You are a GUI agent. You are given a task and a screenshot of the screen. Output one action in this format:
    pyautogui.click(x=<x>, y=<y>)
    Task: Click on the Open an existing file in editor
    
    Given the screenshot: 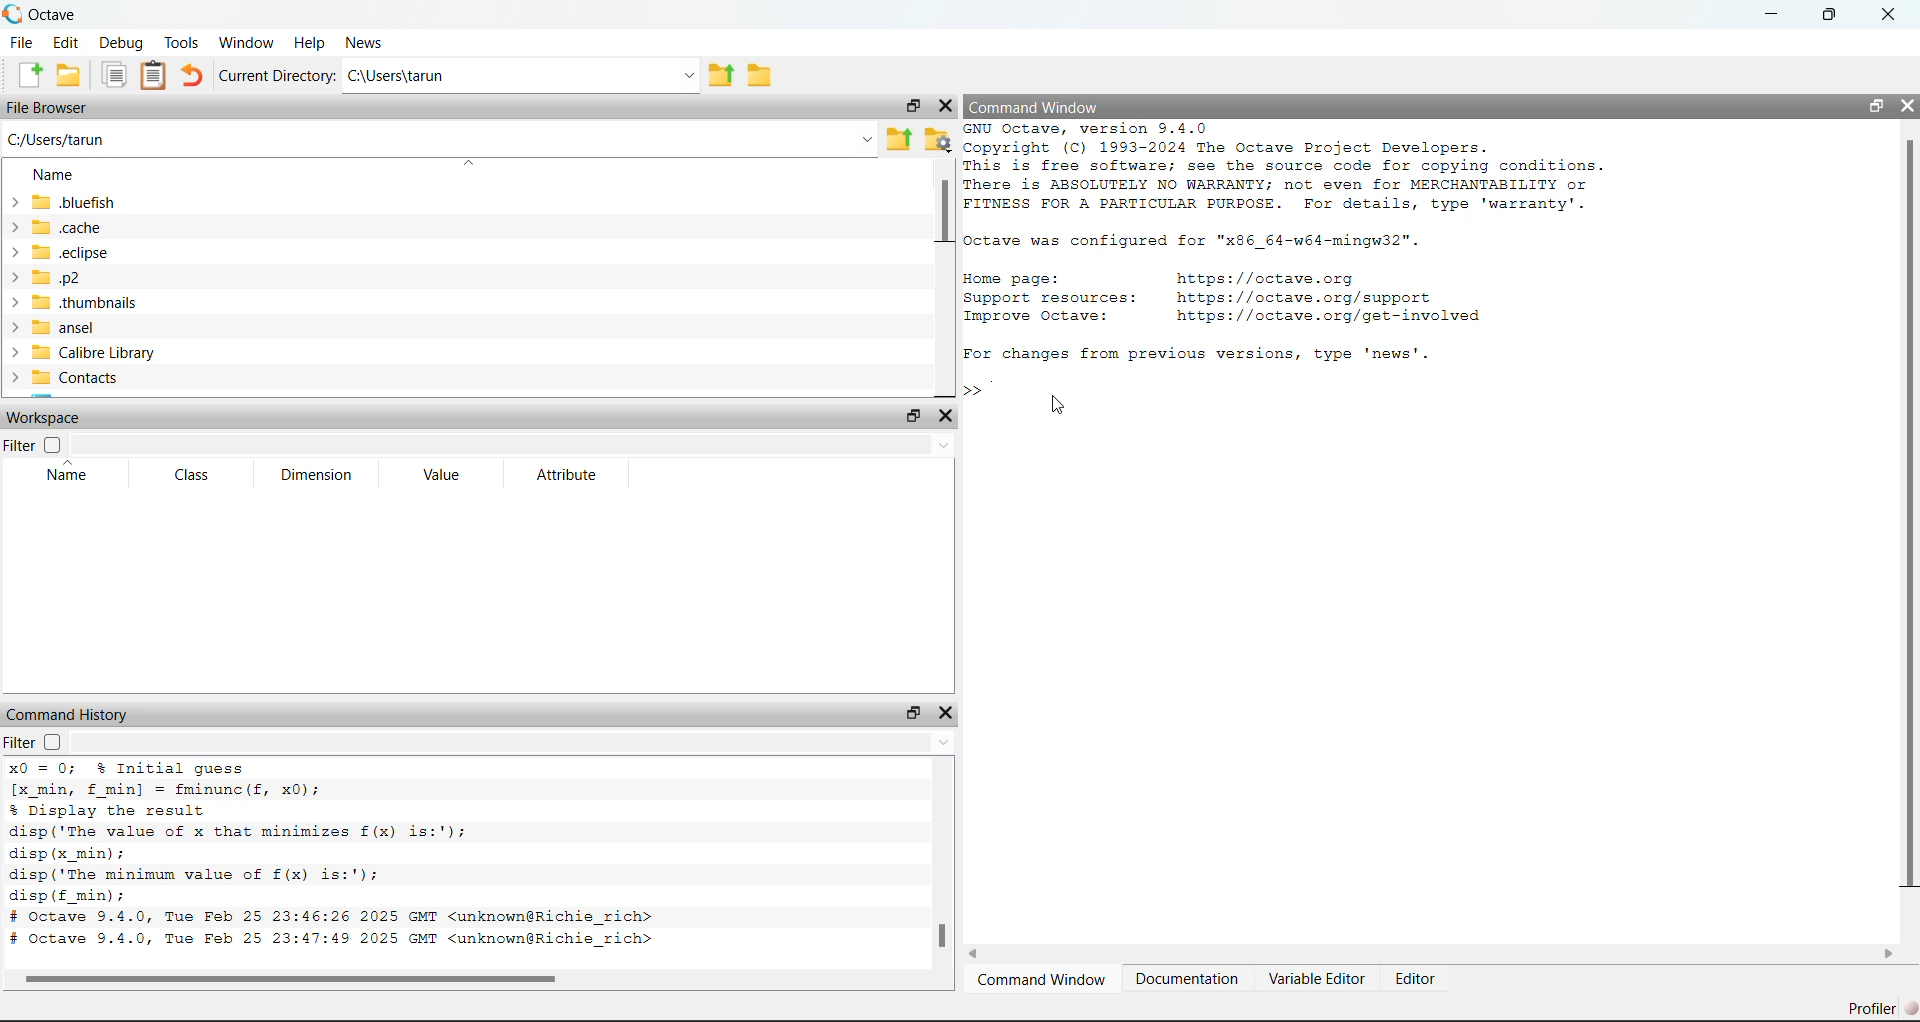 What is the action you would take?
    pyautogui.click(x=72, y=74)
    